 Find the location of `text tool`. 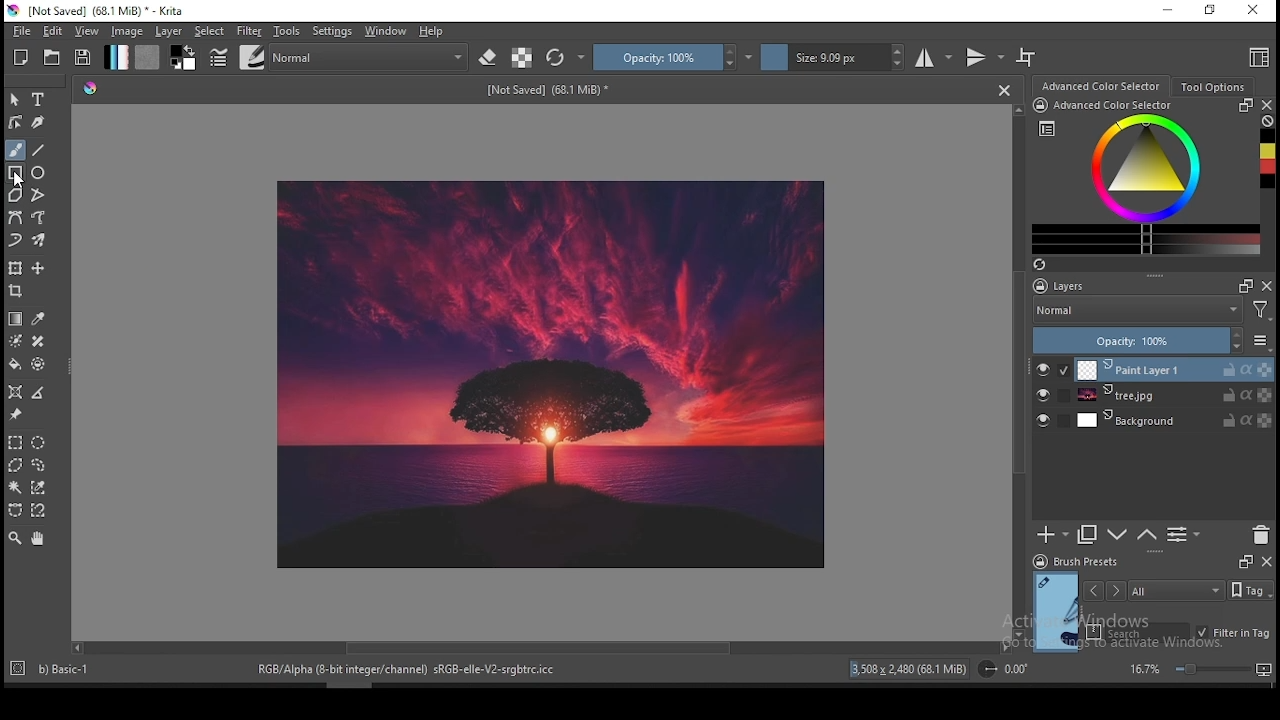

text tool is located at coordinates (39, 99).